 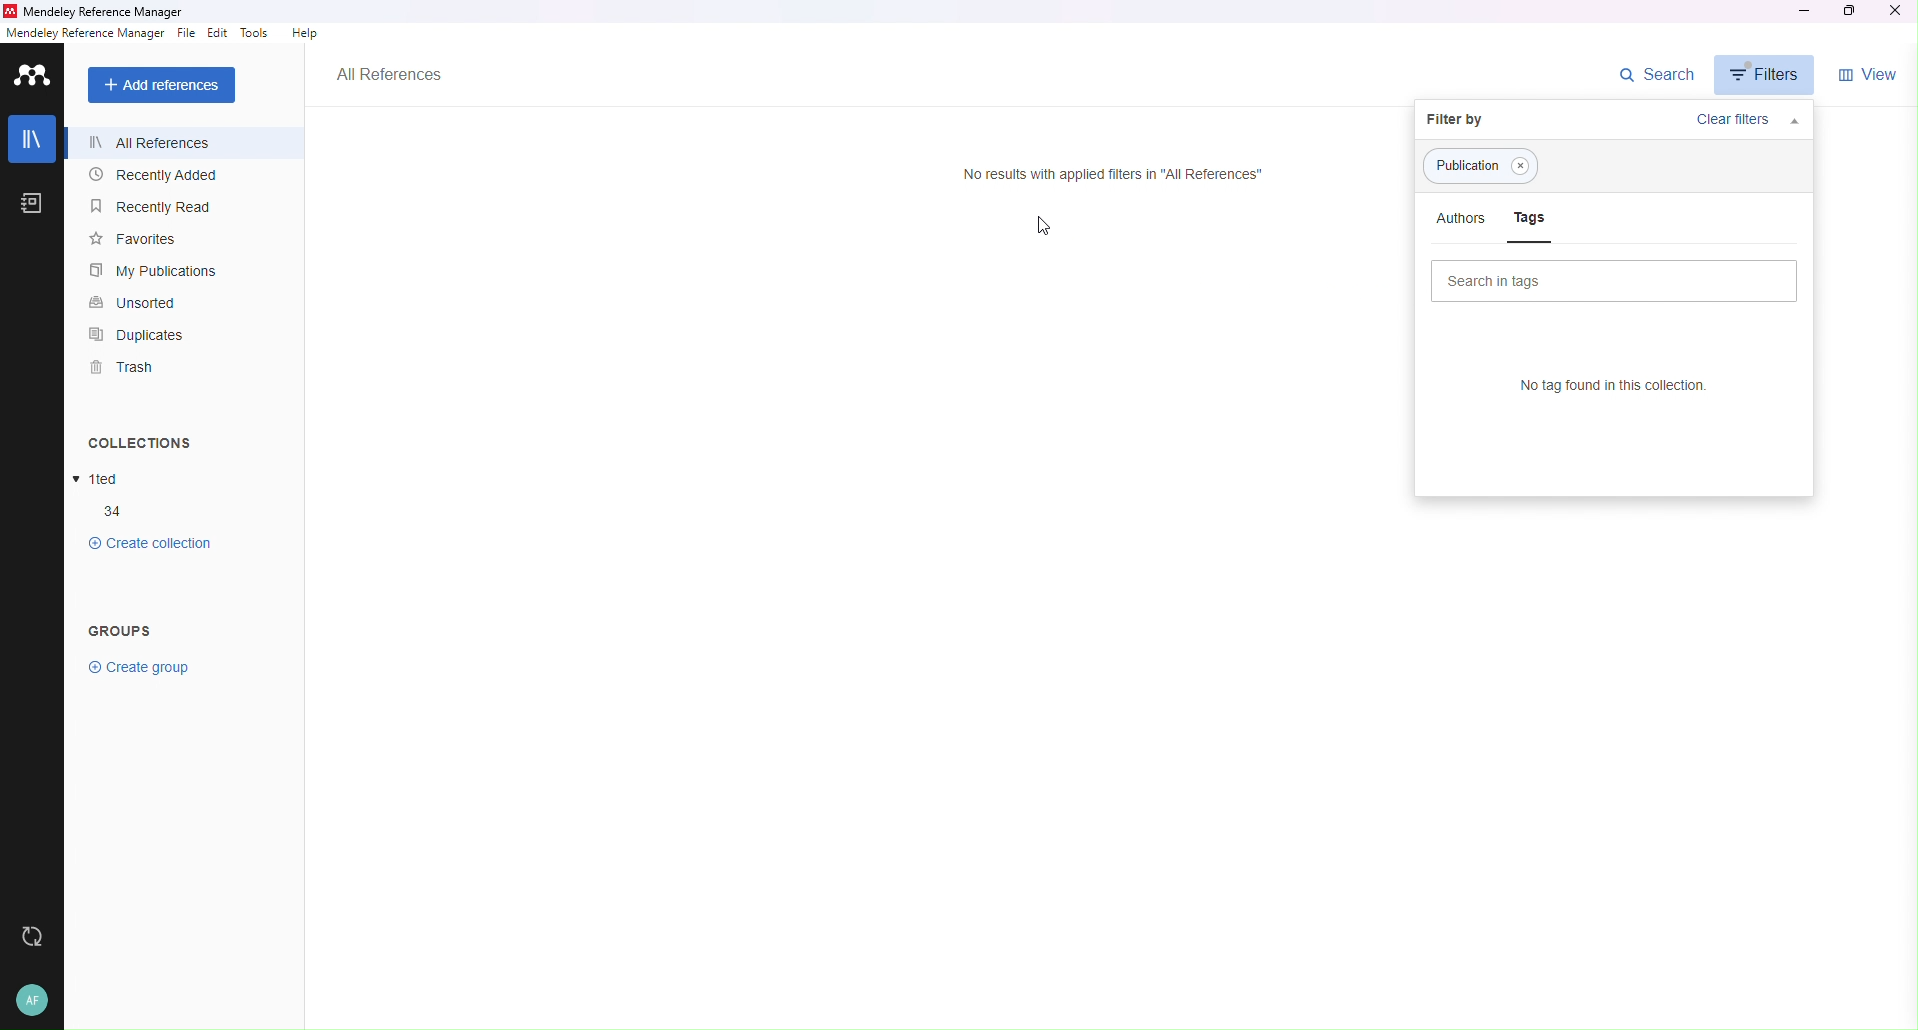 I want to click on Refresh, so click(x=35, y=940).